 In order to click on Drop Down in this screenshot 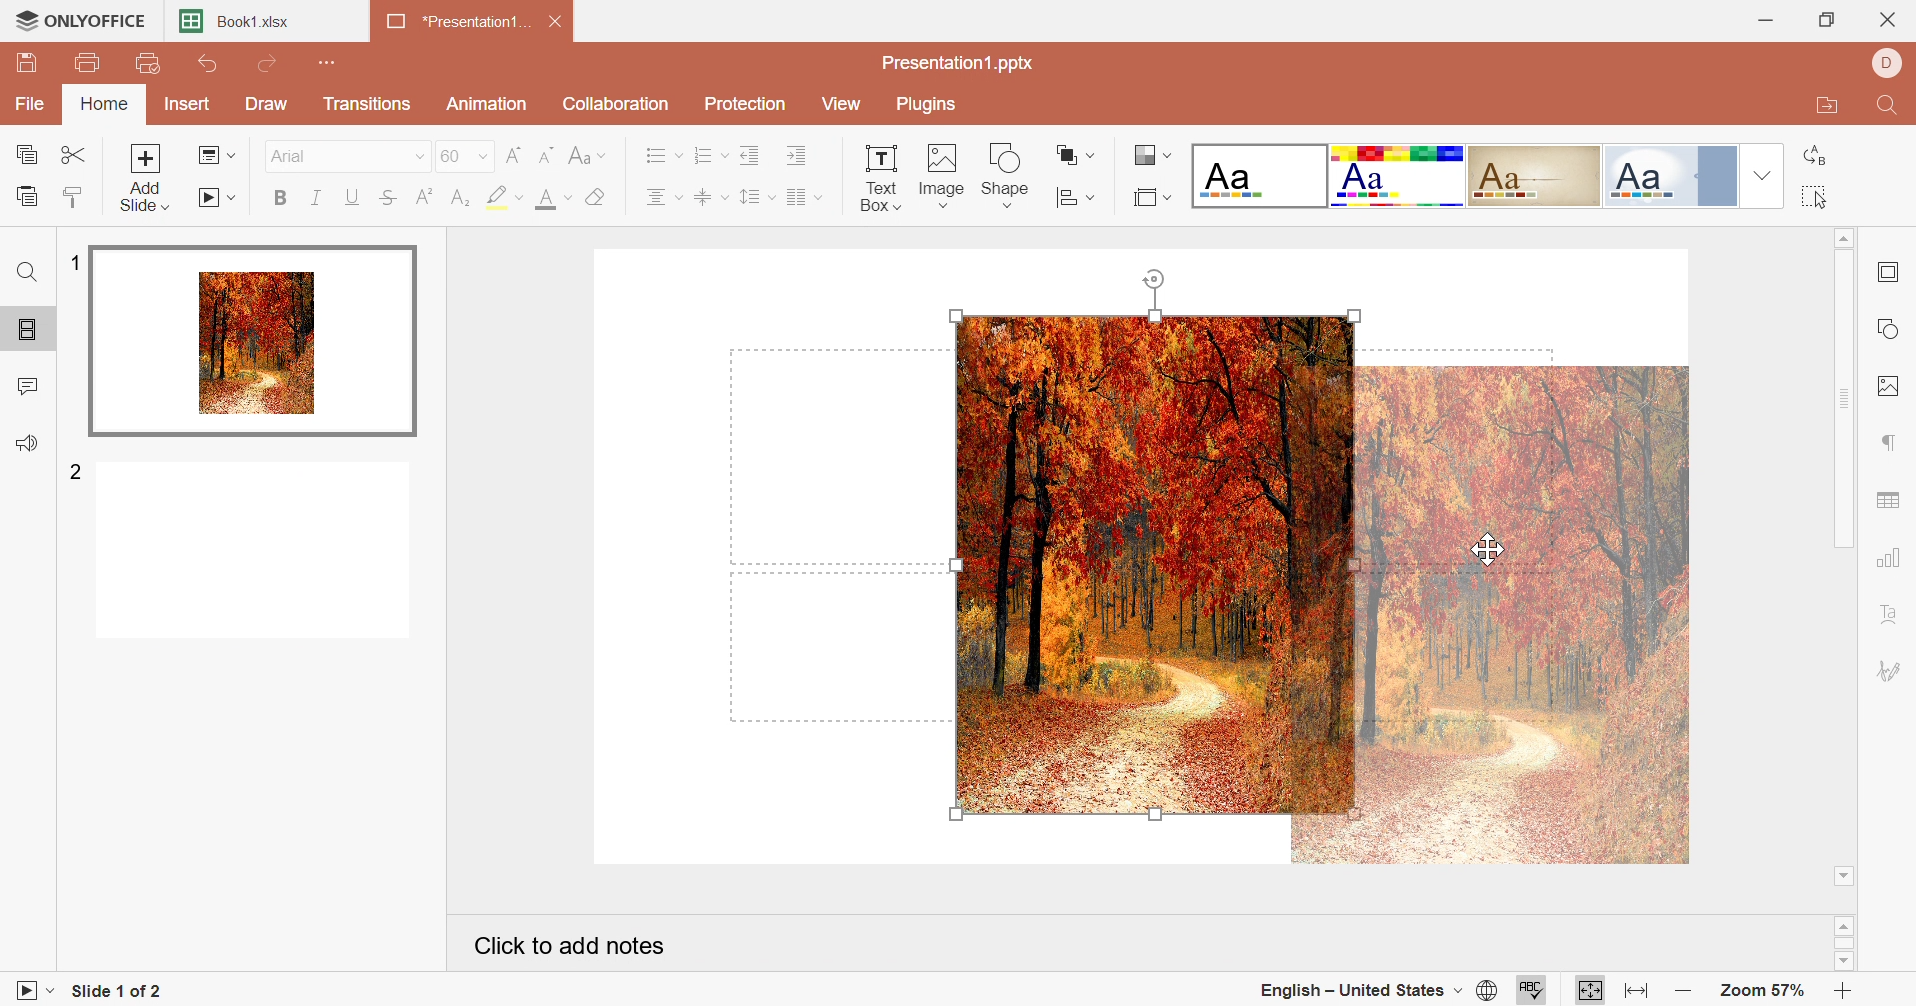, I will do `click(1762, 176)`.